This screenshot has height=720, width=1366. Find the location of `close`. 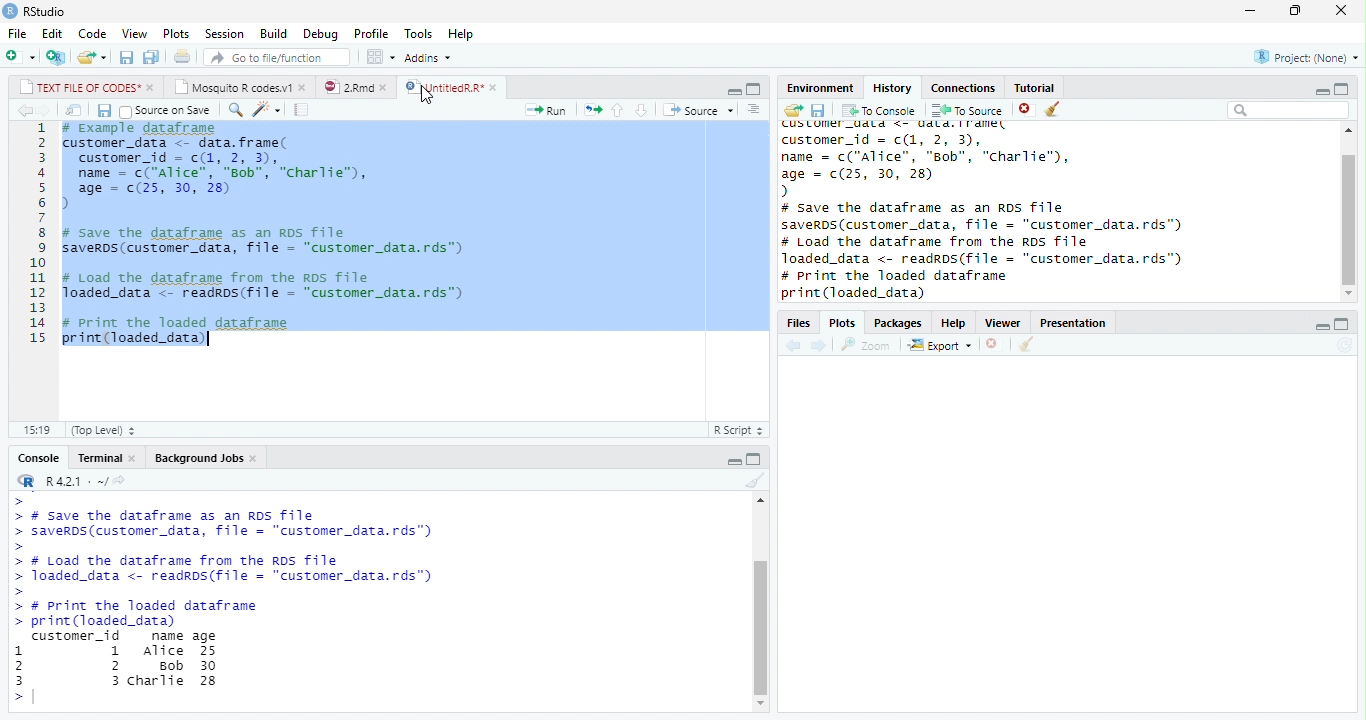

close is located at coordinates (1341, 9).